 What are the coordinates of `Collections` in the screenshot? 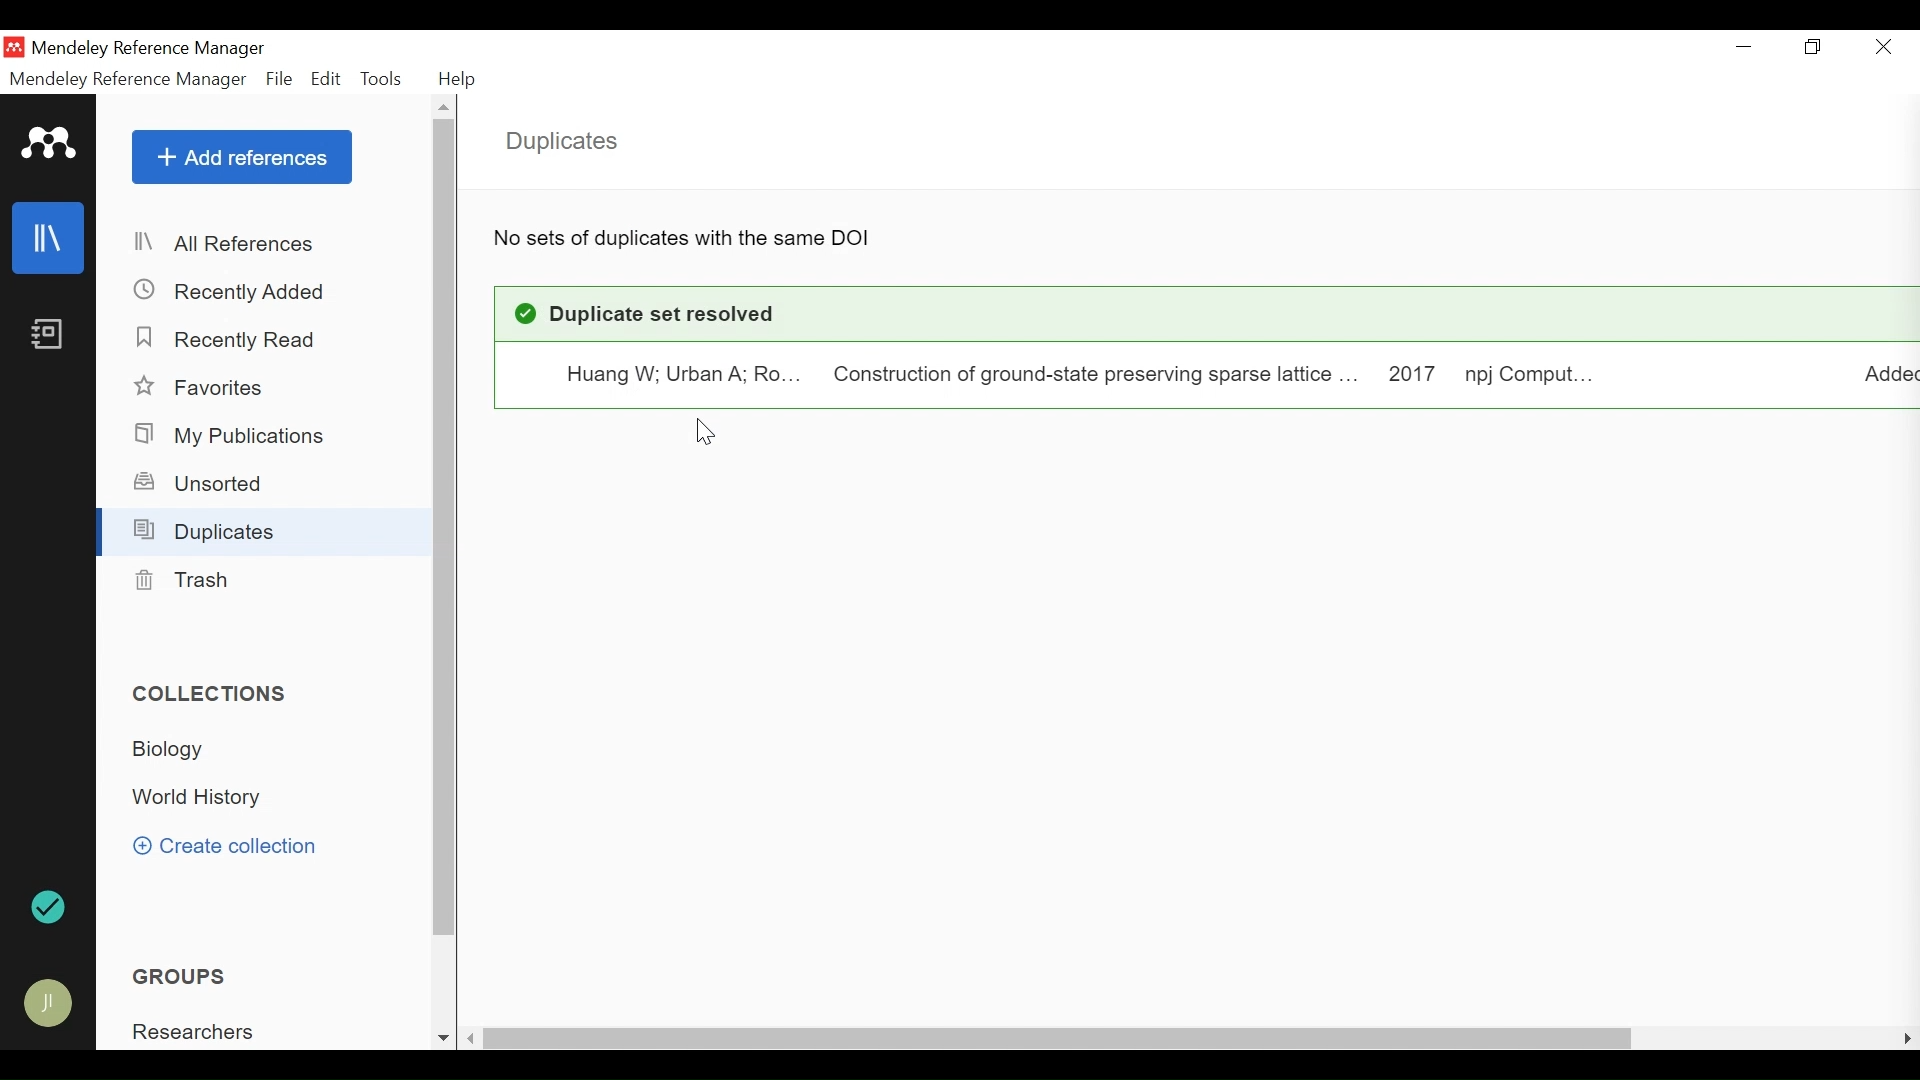 It's located at (213, 696).